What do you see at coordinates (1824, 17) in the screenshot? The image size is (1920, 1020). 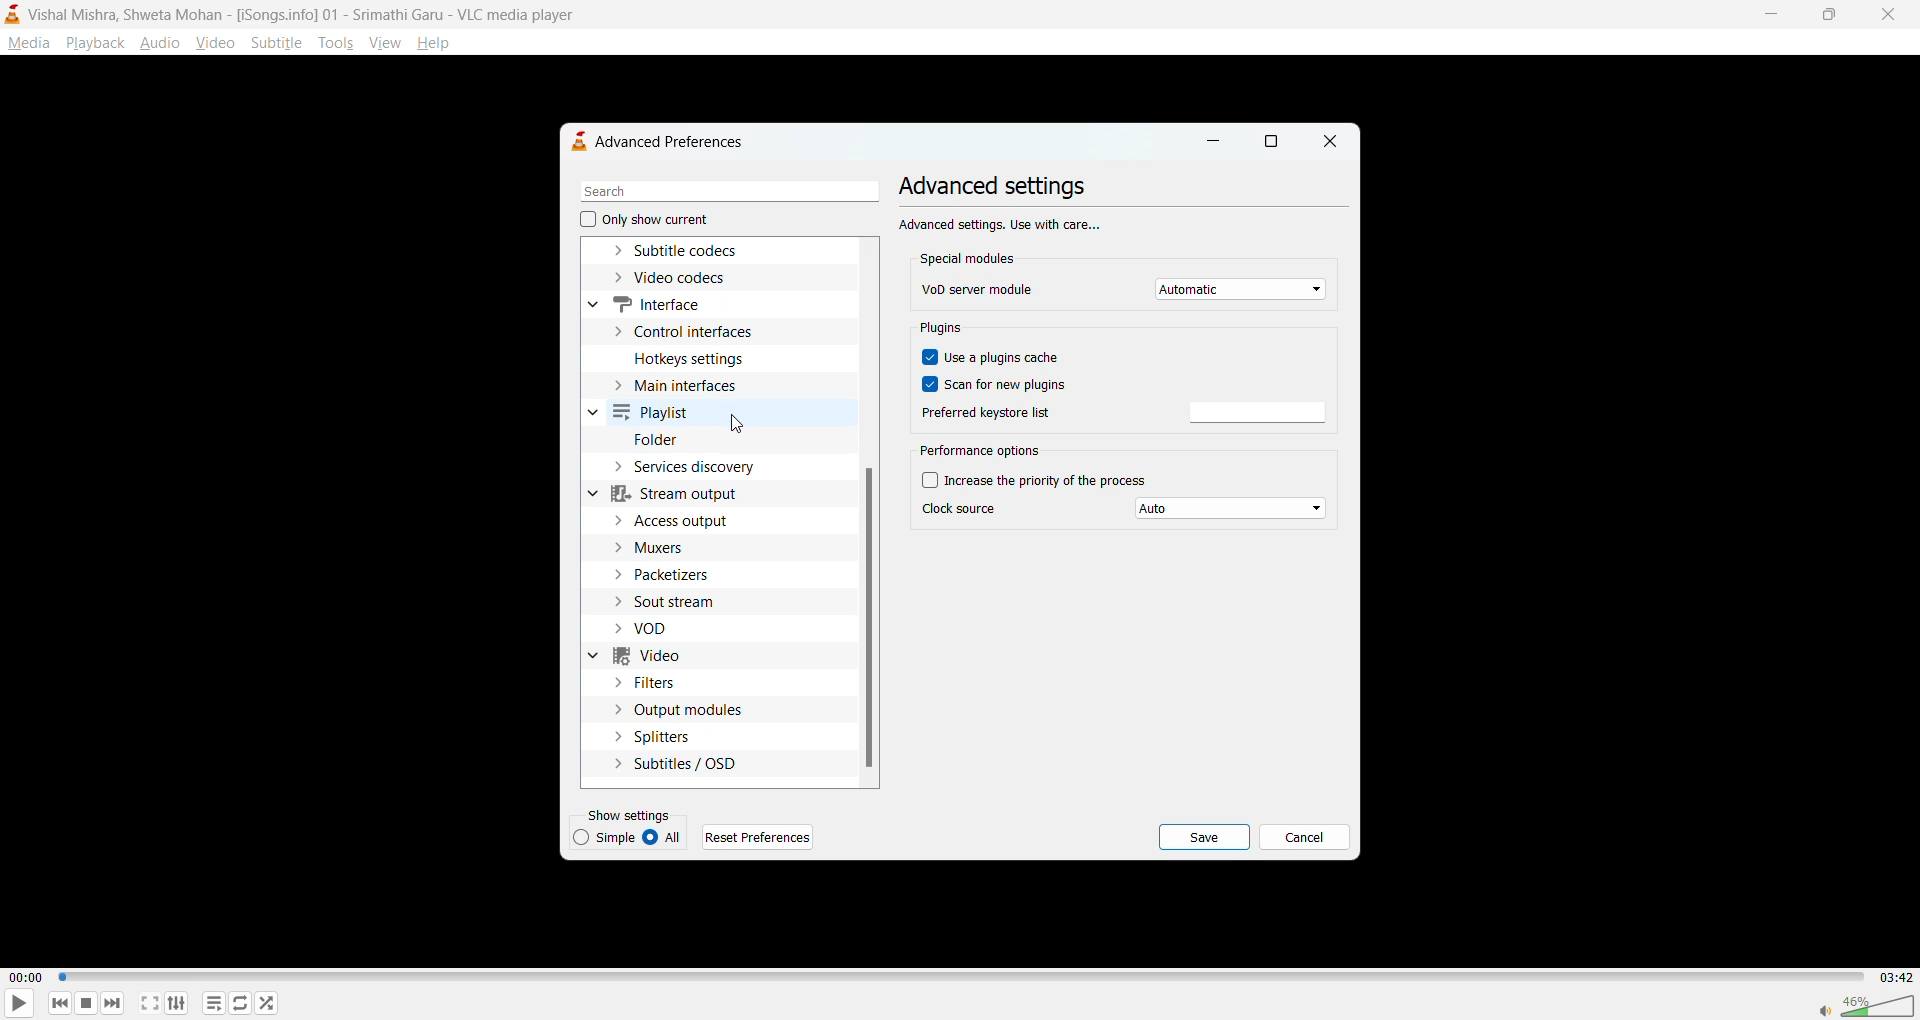 I see `maximize` at bounding box center [1824, 17].